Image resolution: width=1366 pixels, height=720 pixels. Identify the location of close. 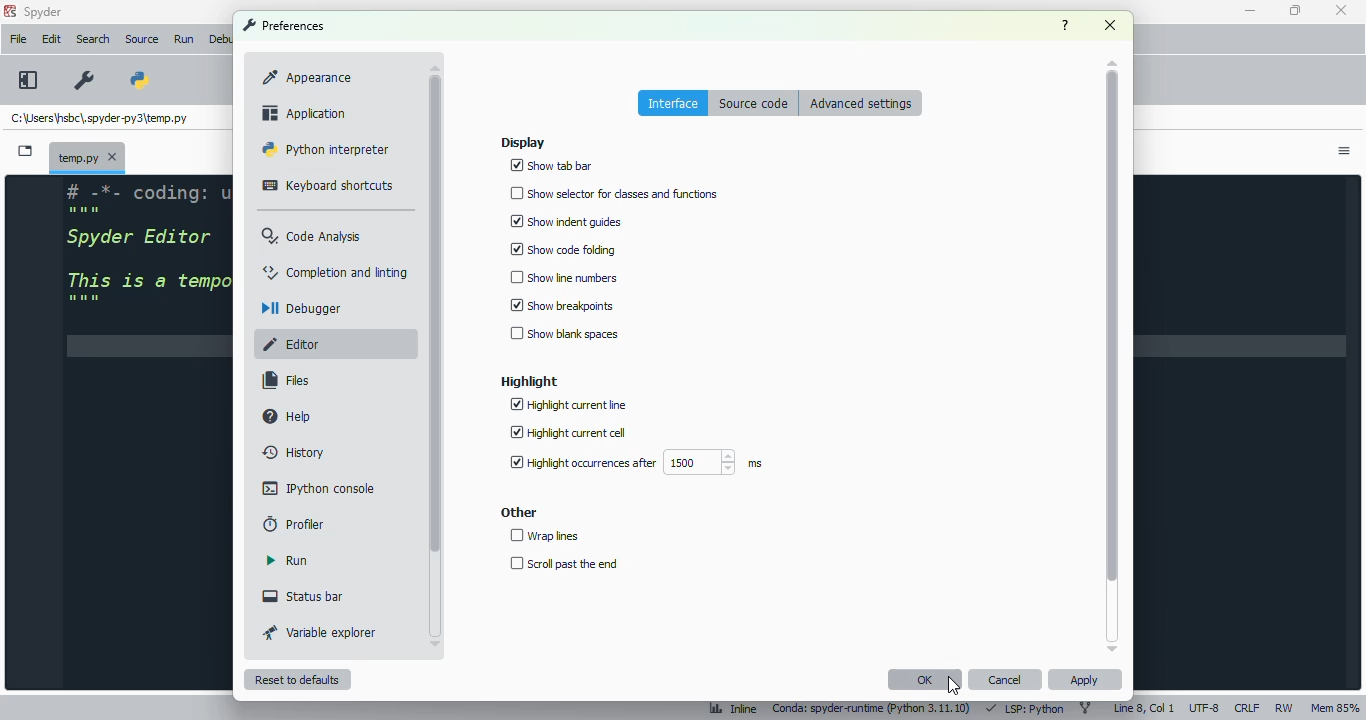
(1111, 24).